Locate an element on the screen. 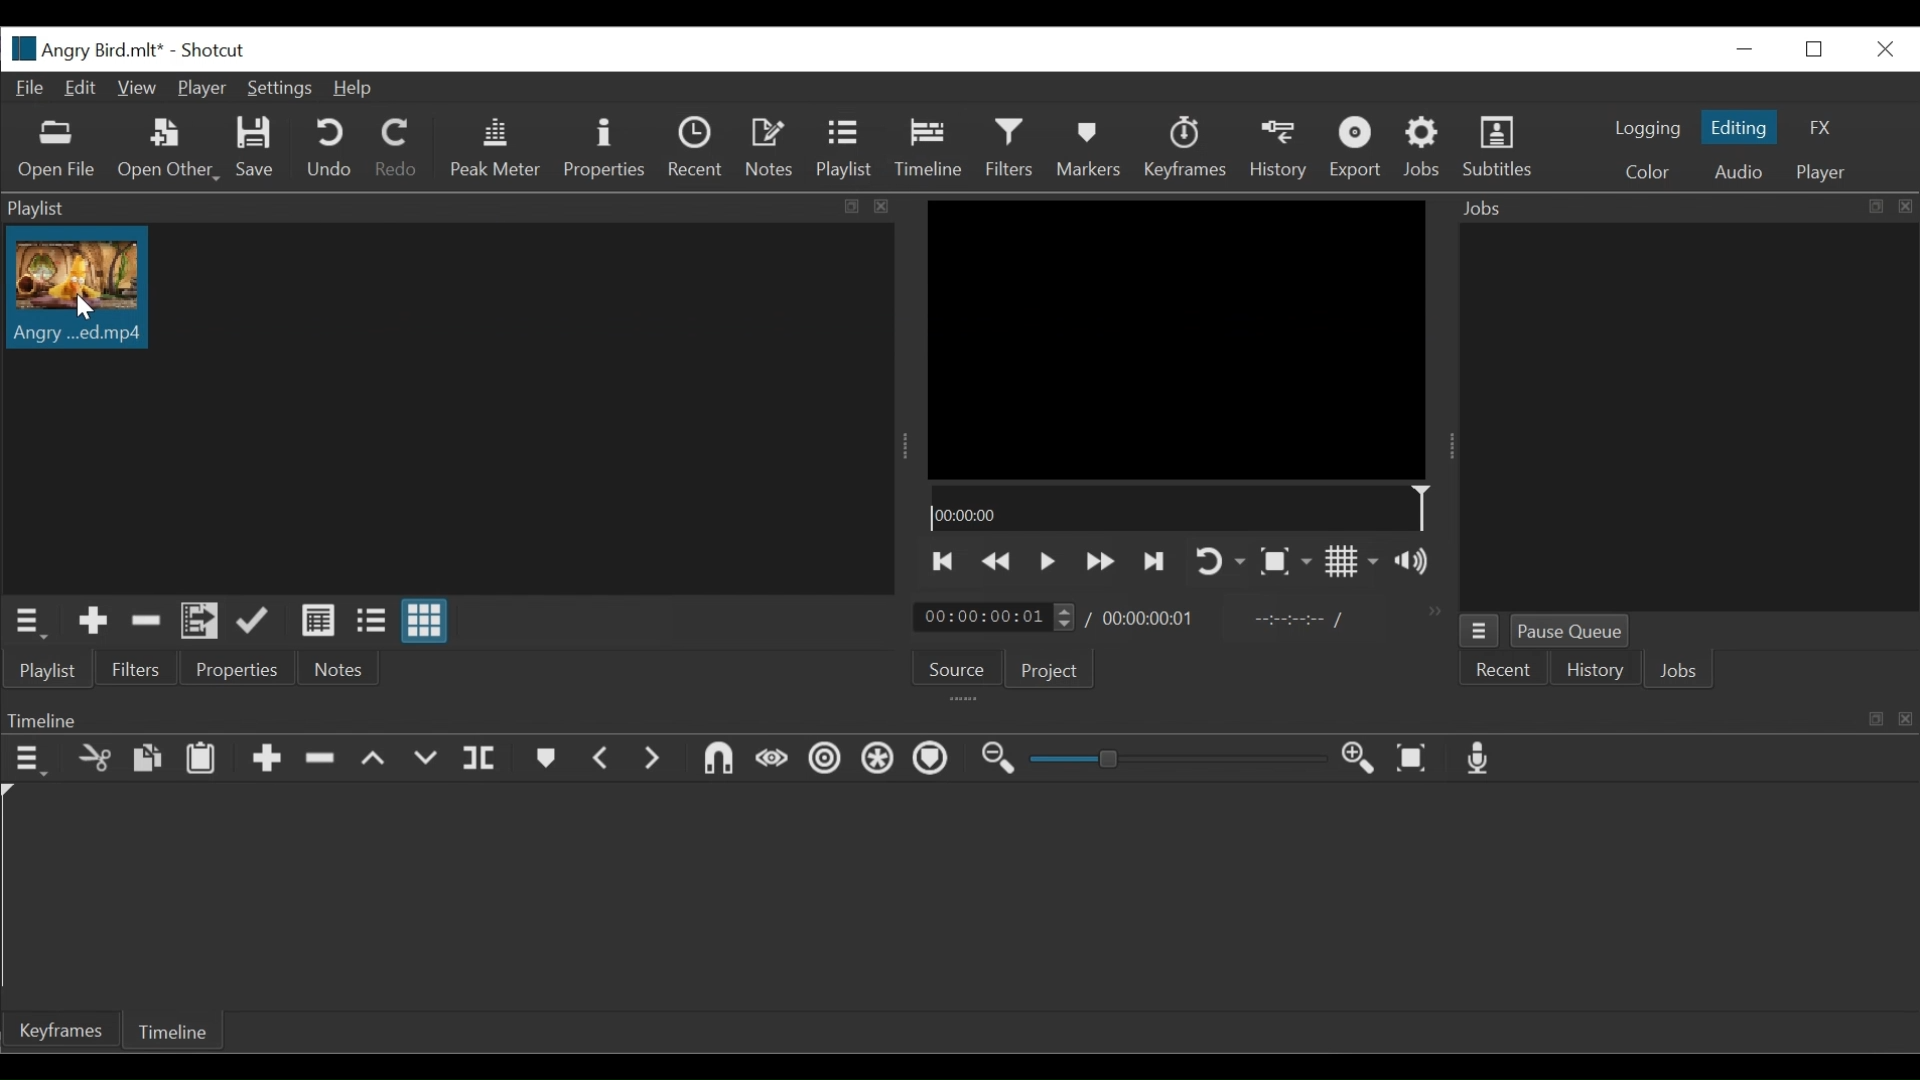 This screenshot has height=1080, width=1920. Copy is located at coordinates (146, 757).